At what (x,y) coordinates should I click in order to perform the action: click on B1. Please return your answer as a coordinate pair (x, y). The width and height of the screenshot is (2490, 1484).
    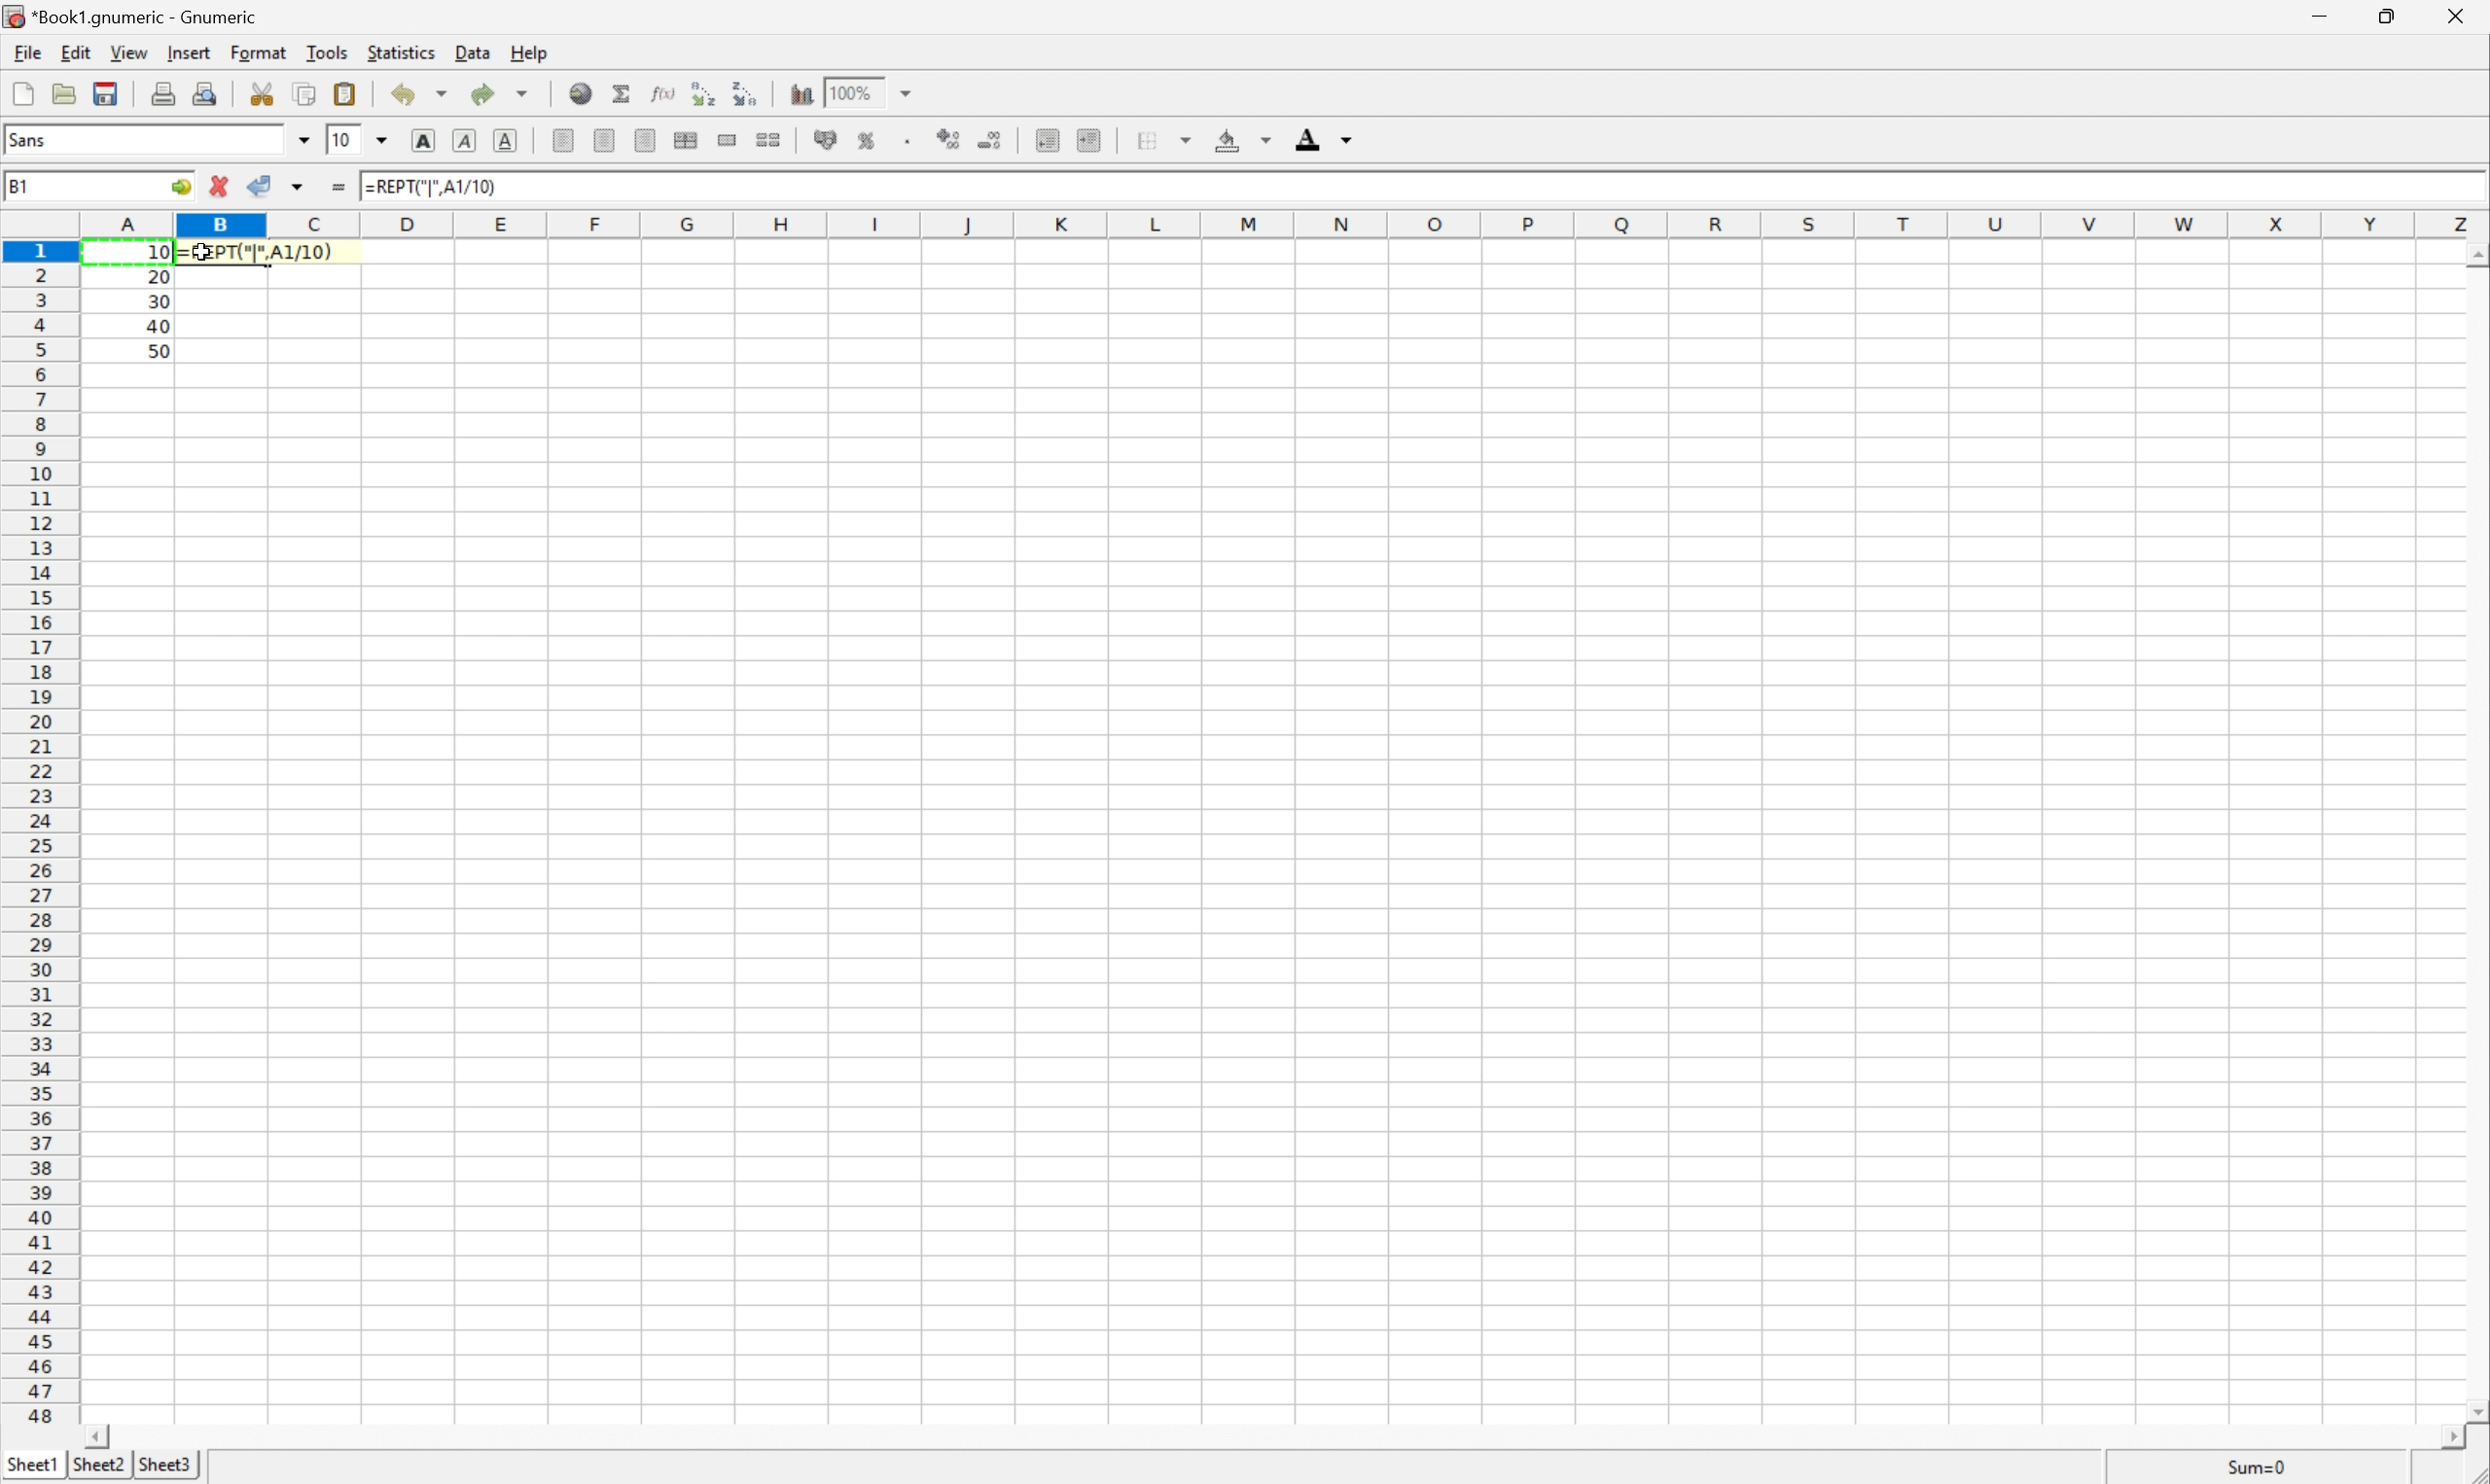
    Looking at the image, I should click on (20, 187).